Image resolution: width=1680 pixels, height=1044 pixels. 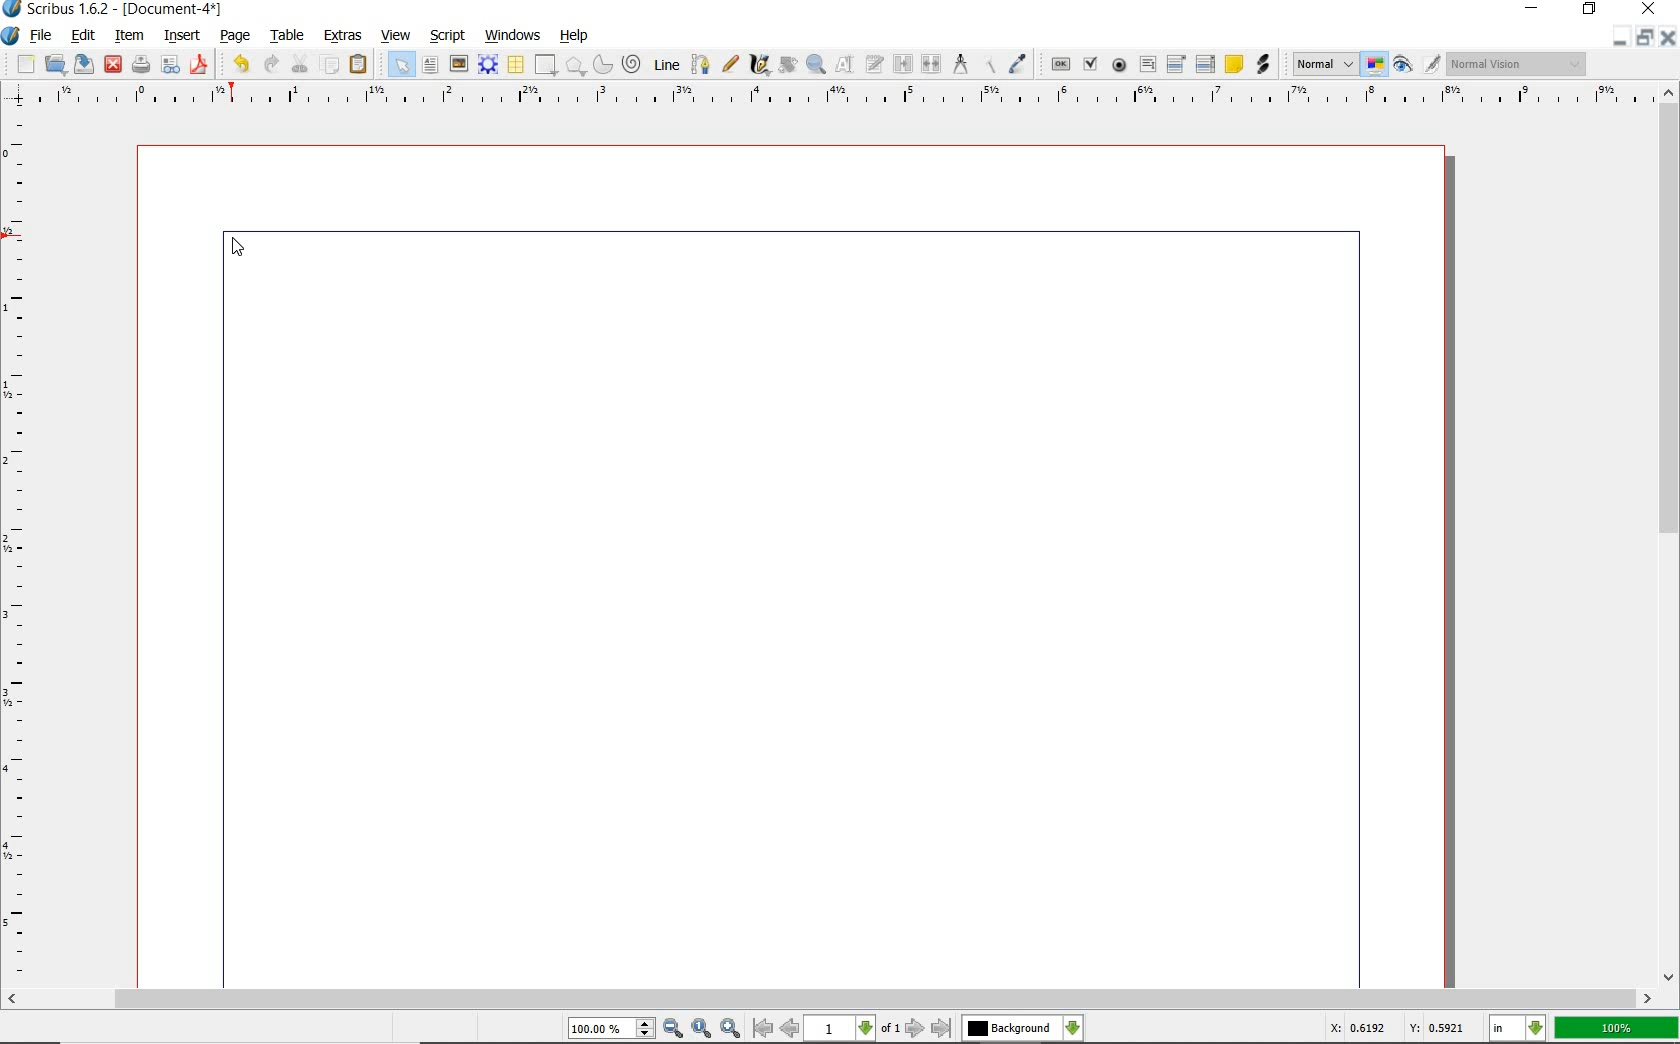 What do you see at coordinates (19, 64) in the screenshot?
I see `new` at bounding box center [19, 64].